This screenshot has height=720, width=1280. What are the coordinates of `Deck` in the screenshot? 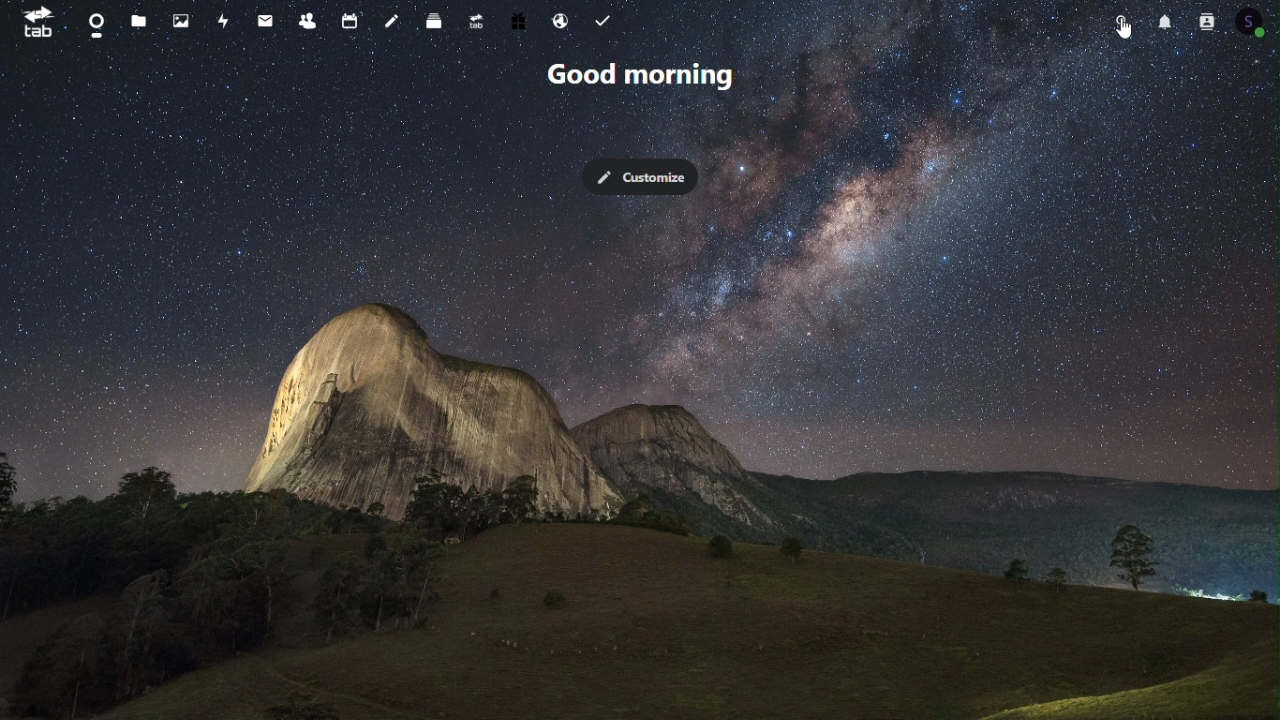 It's located at (432, 16).